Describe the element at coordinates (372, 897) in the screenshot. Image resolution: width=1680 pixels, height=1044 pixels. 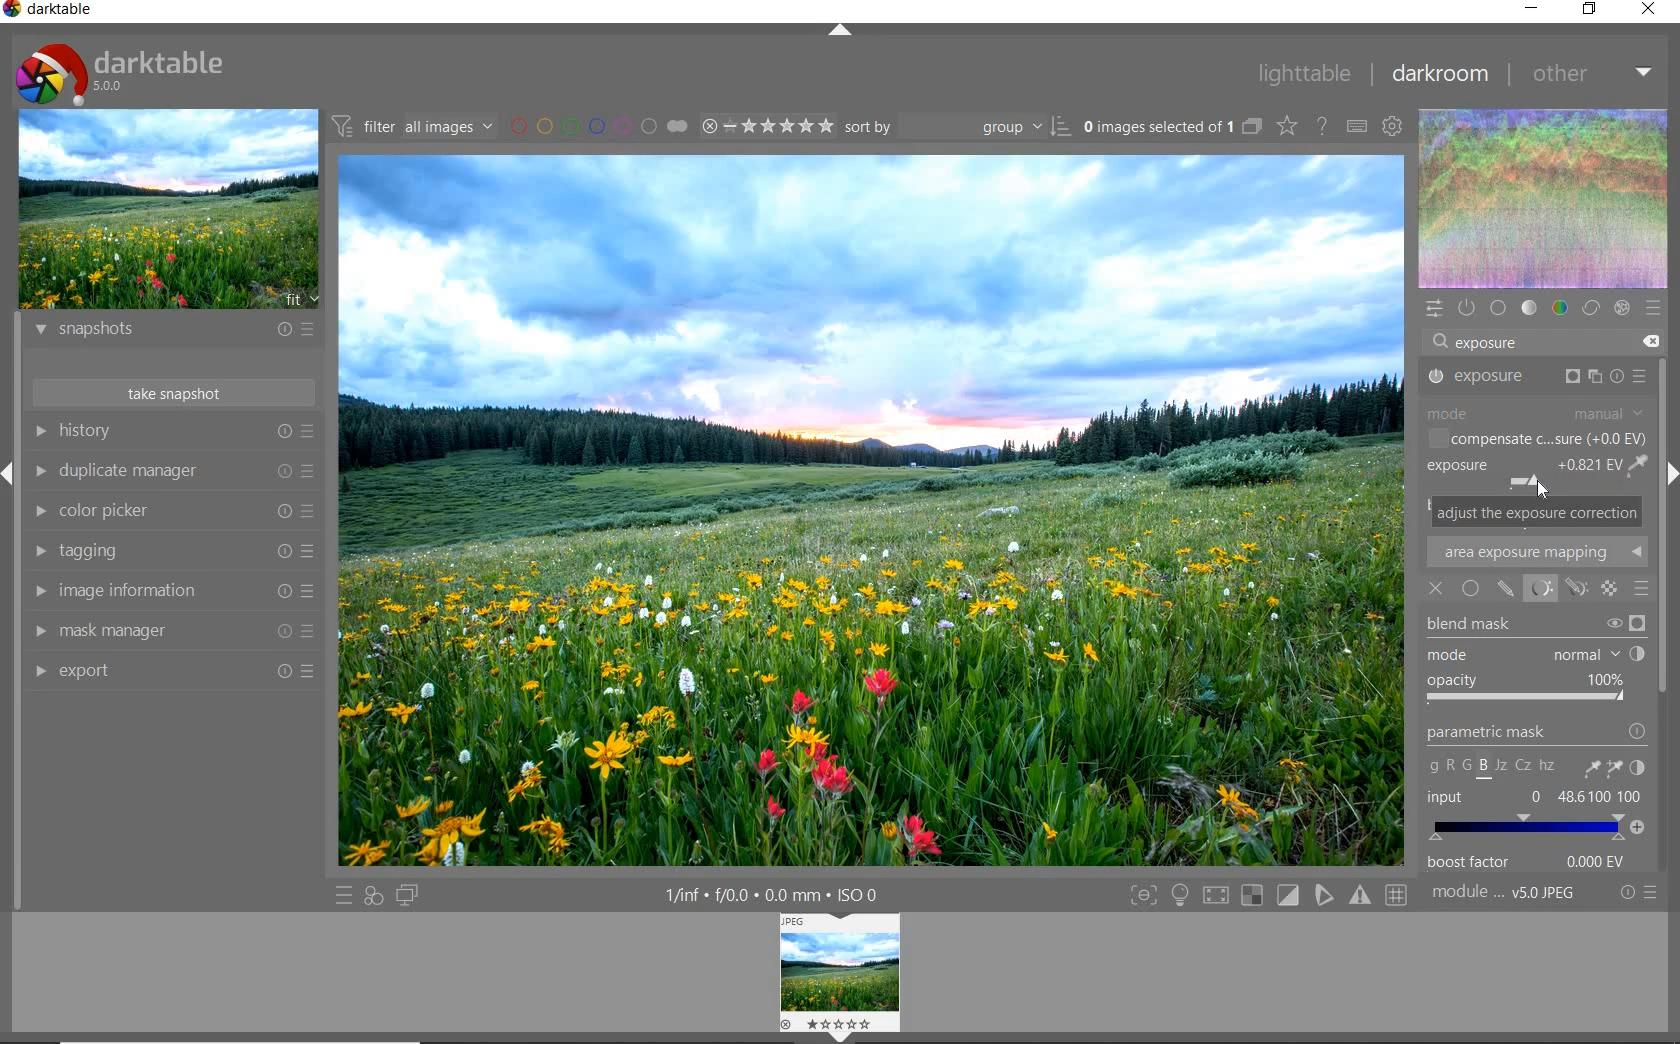
I see `quick access for applying any of your styles` at that location.